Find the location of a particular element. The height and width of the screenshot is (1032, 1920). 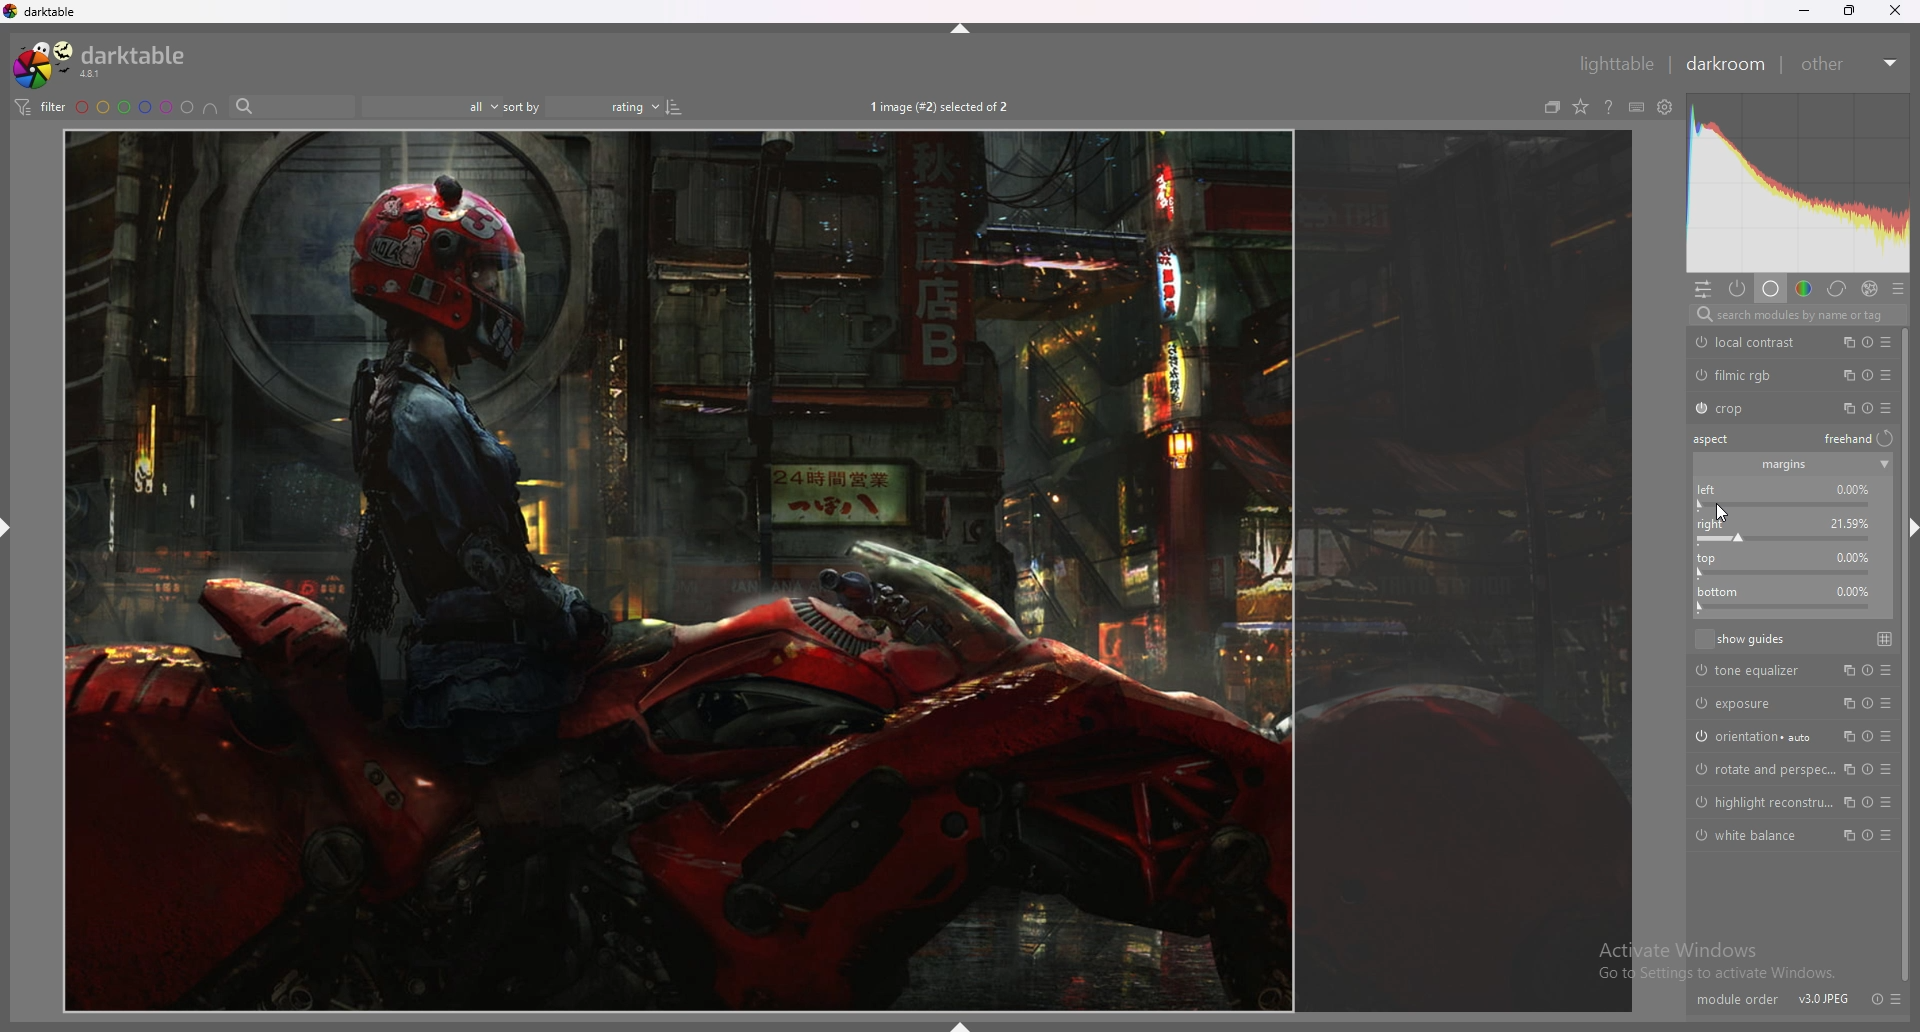

darkroom is located at coordinates (1725, 64).